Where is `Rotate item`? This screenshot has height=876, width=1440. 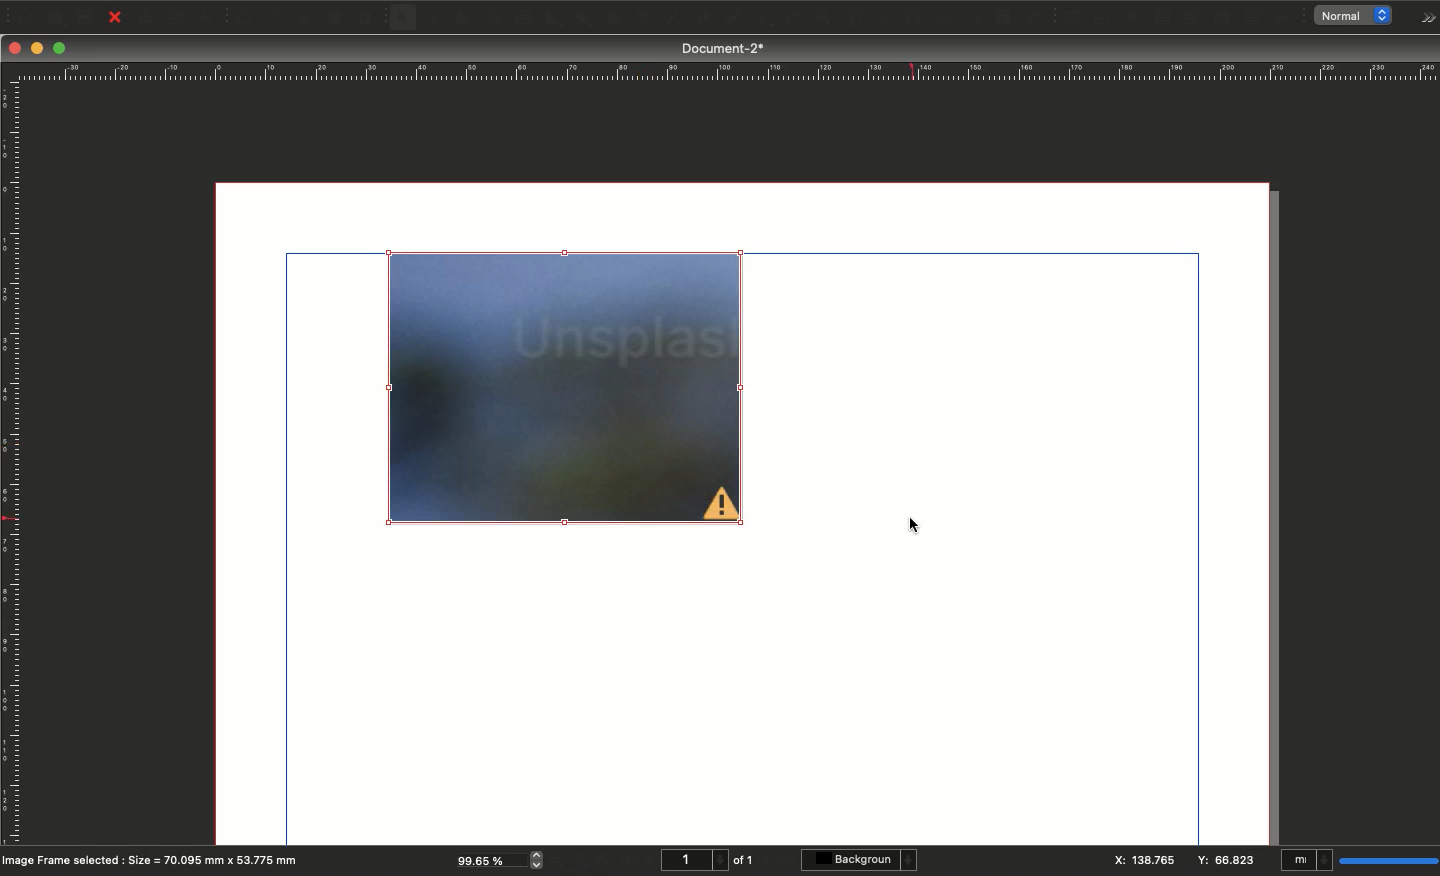
Rotate item is located at coordinates (761, 21).